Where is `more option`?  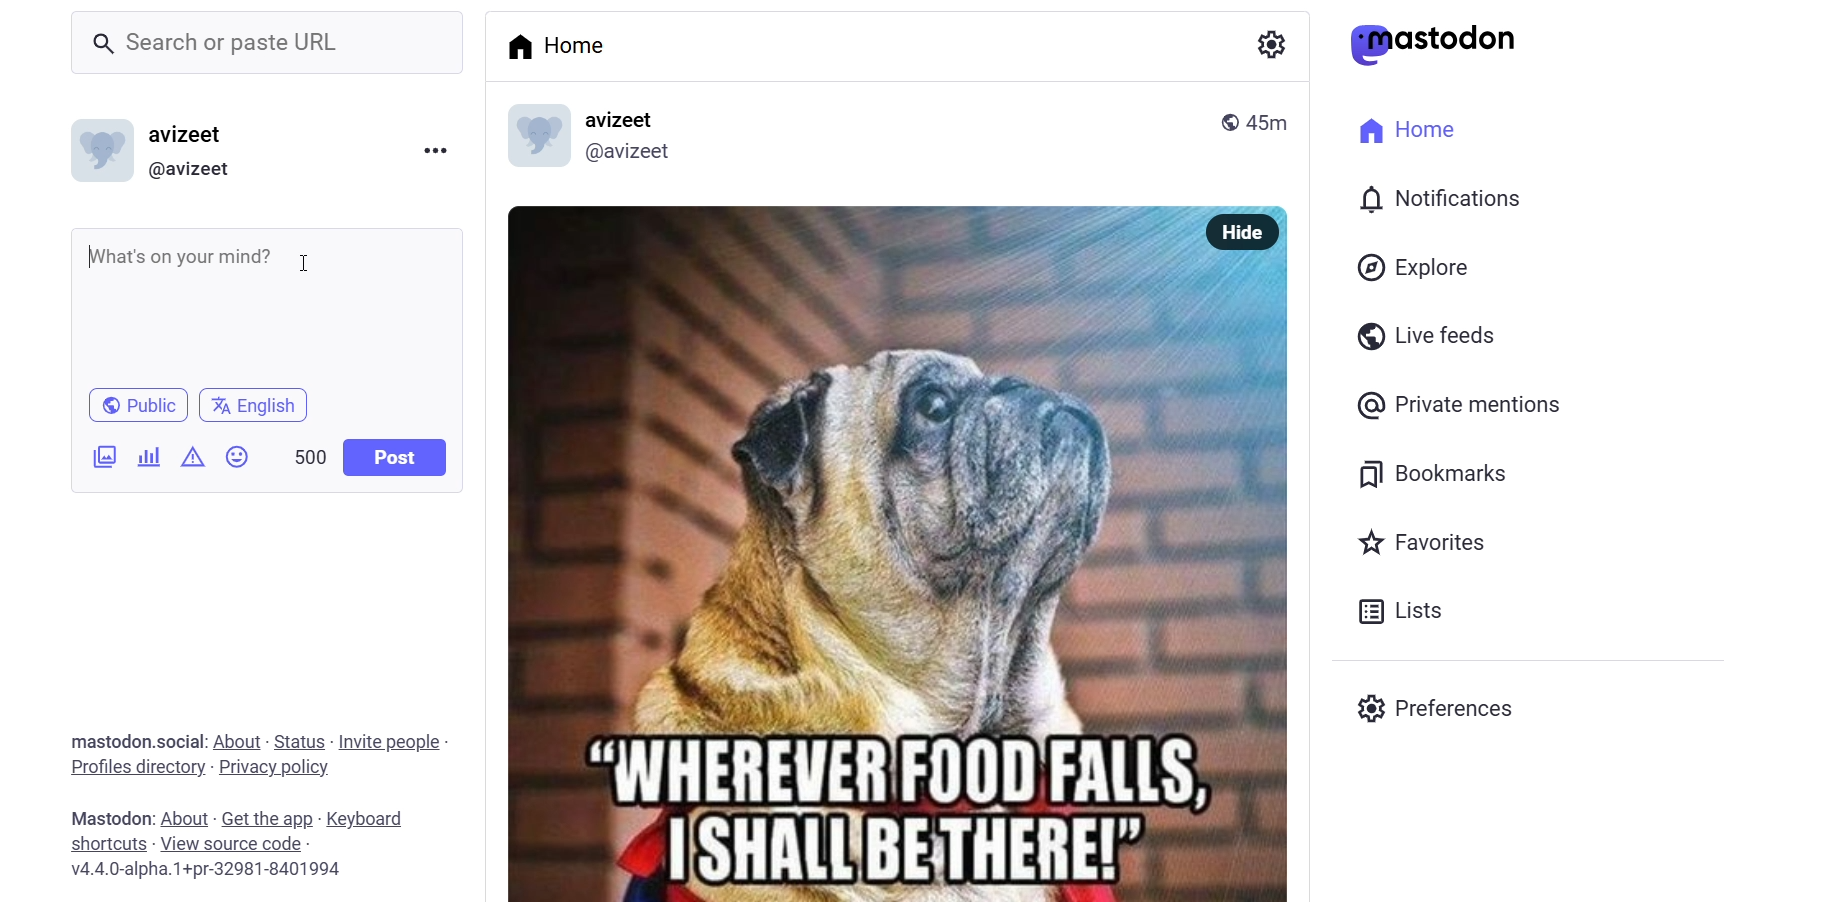 more option is located at coordinates (441, 153).